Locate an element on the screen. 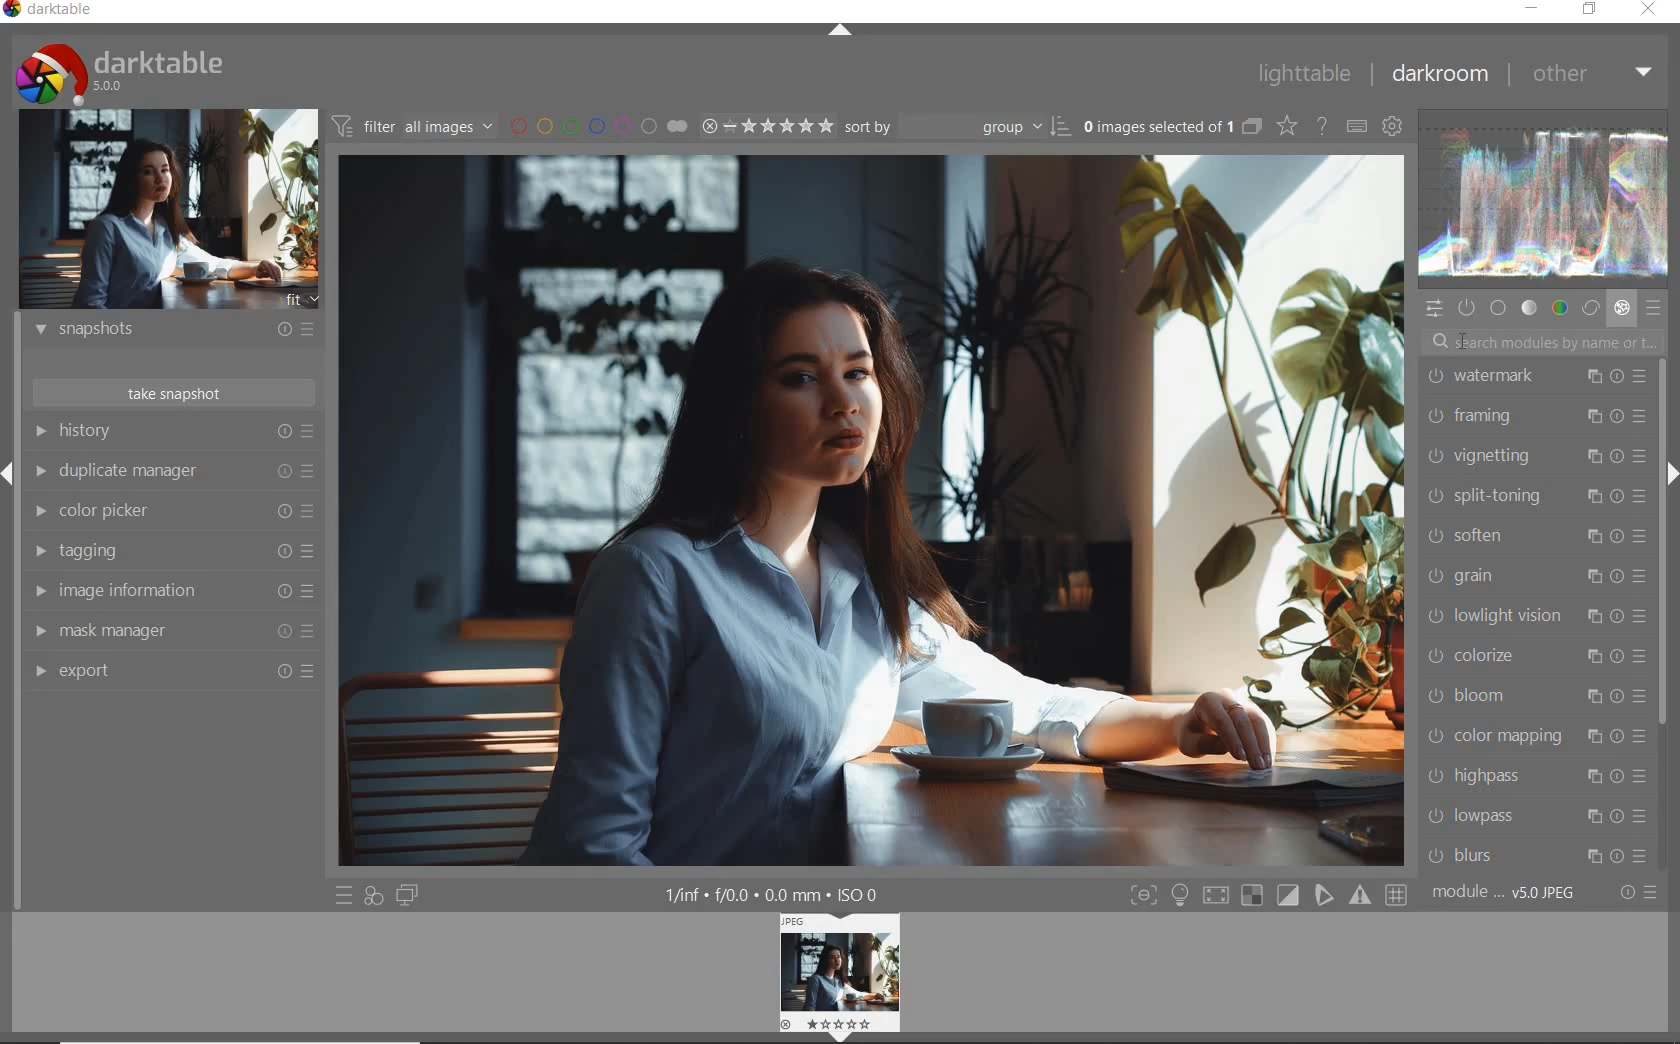 The width and height of the screenshot is (1680, 1044). mask manager is located at coordinates (170, 629).